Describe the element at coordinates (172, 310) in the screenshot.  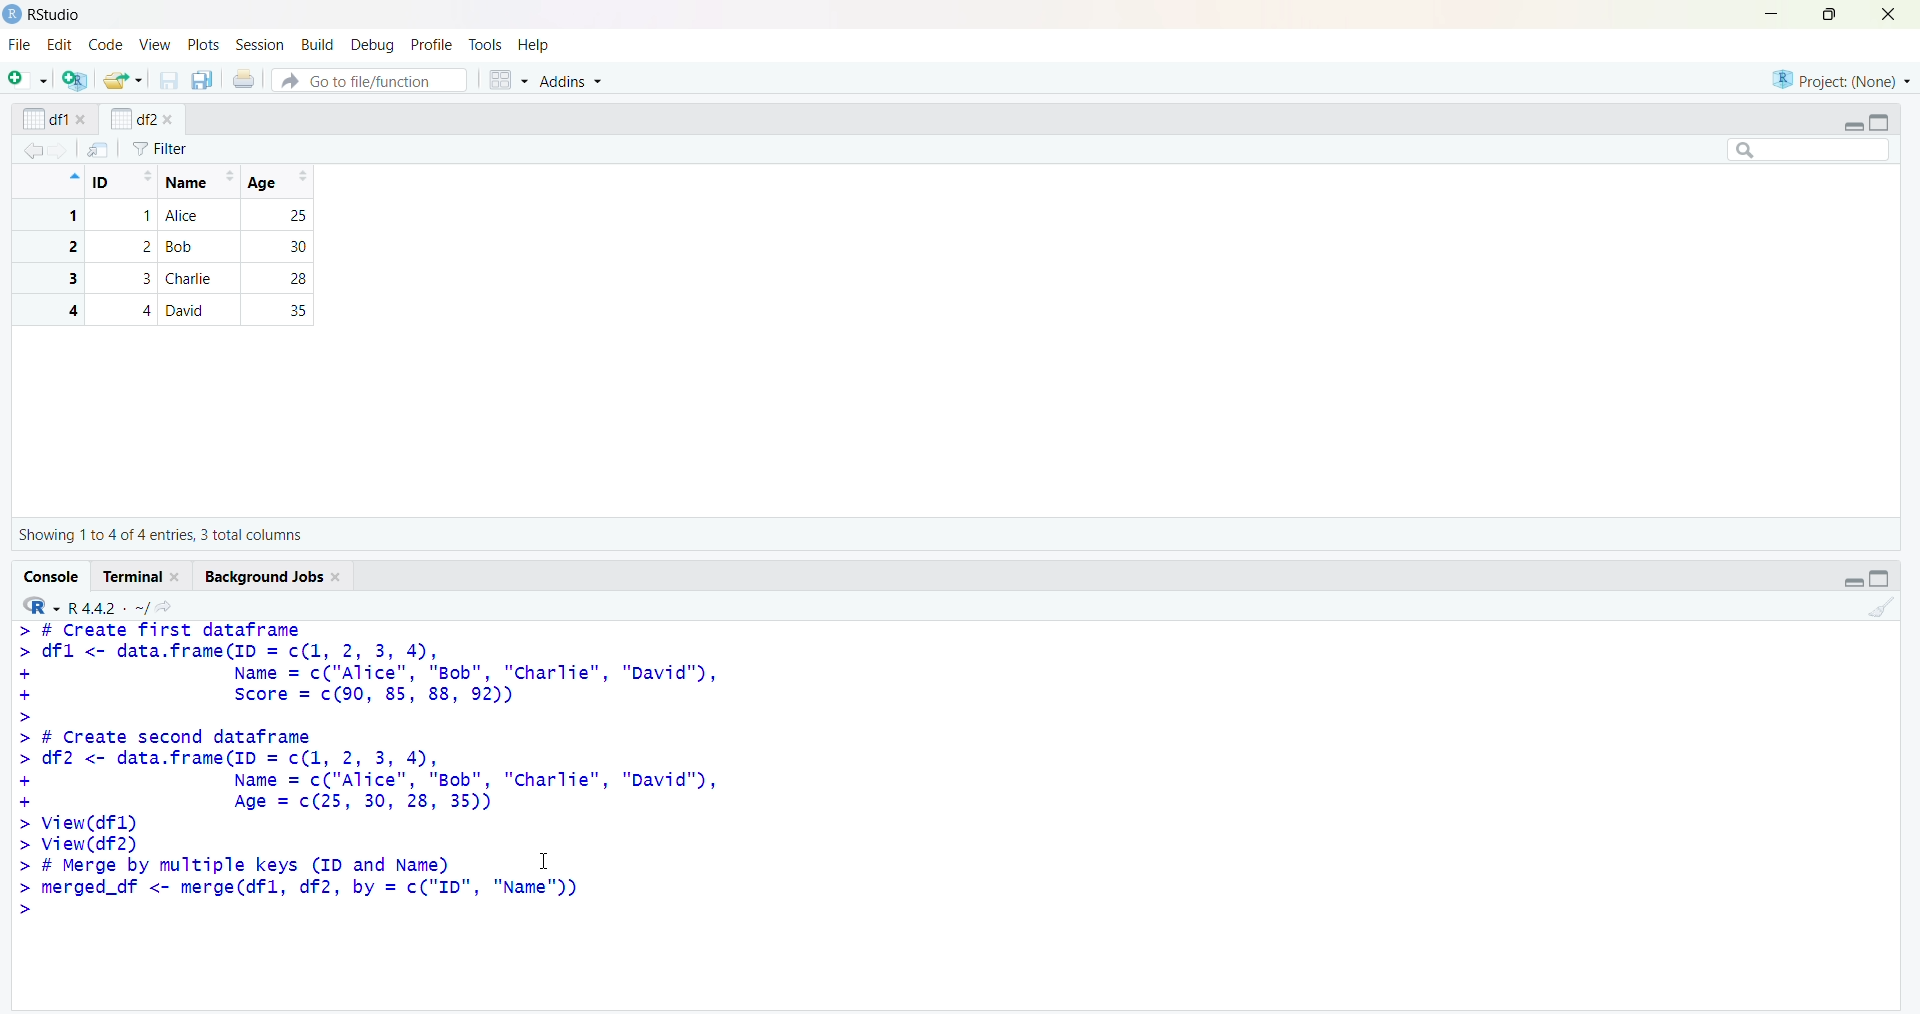
I see `4 4 David 35` at that location.